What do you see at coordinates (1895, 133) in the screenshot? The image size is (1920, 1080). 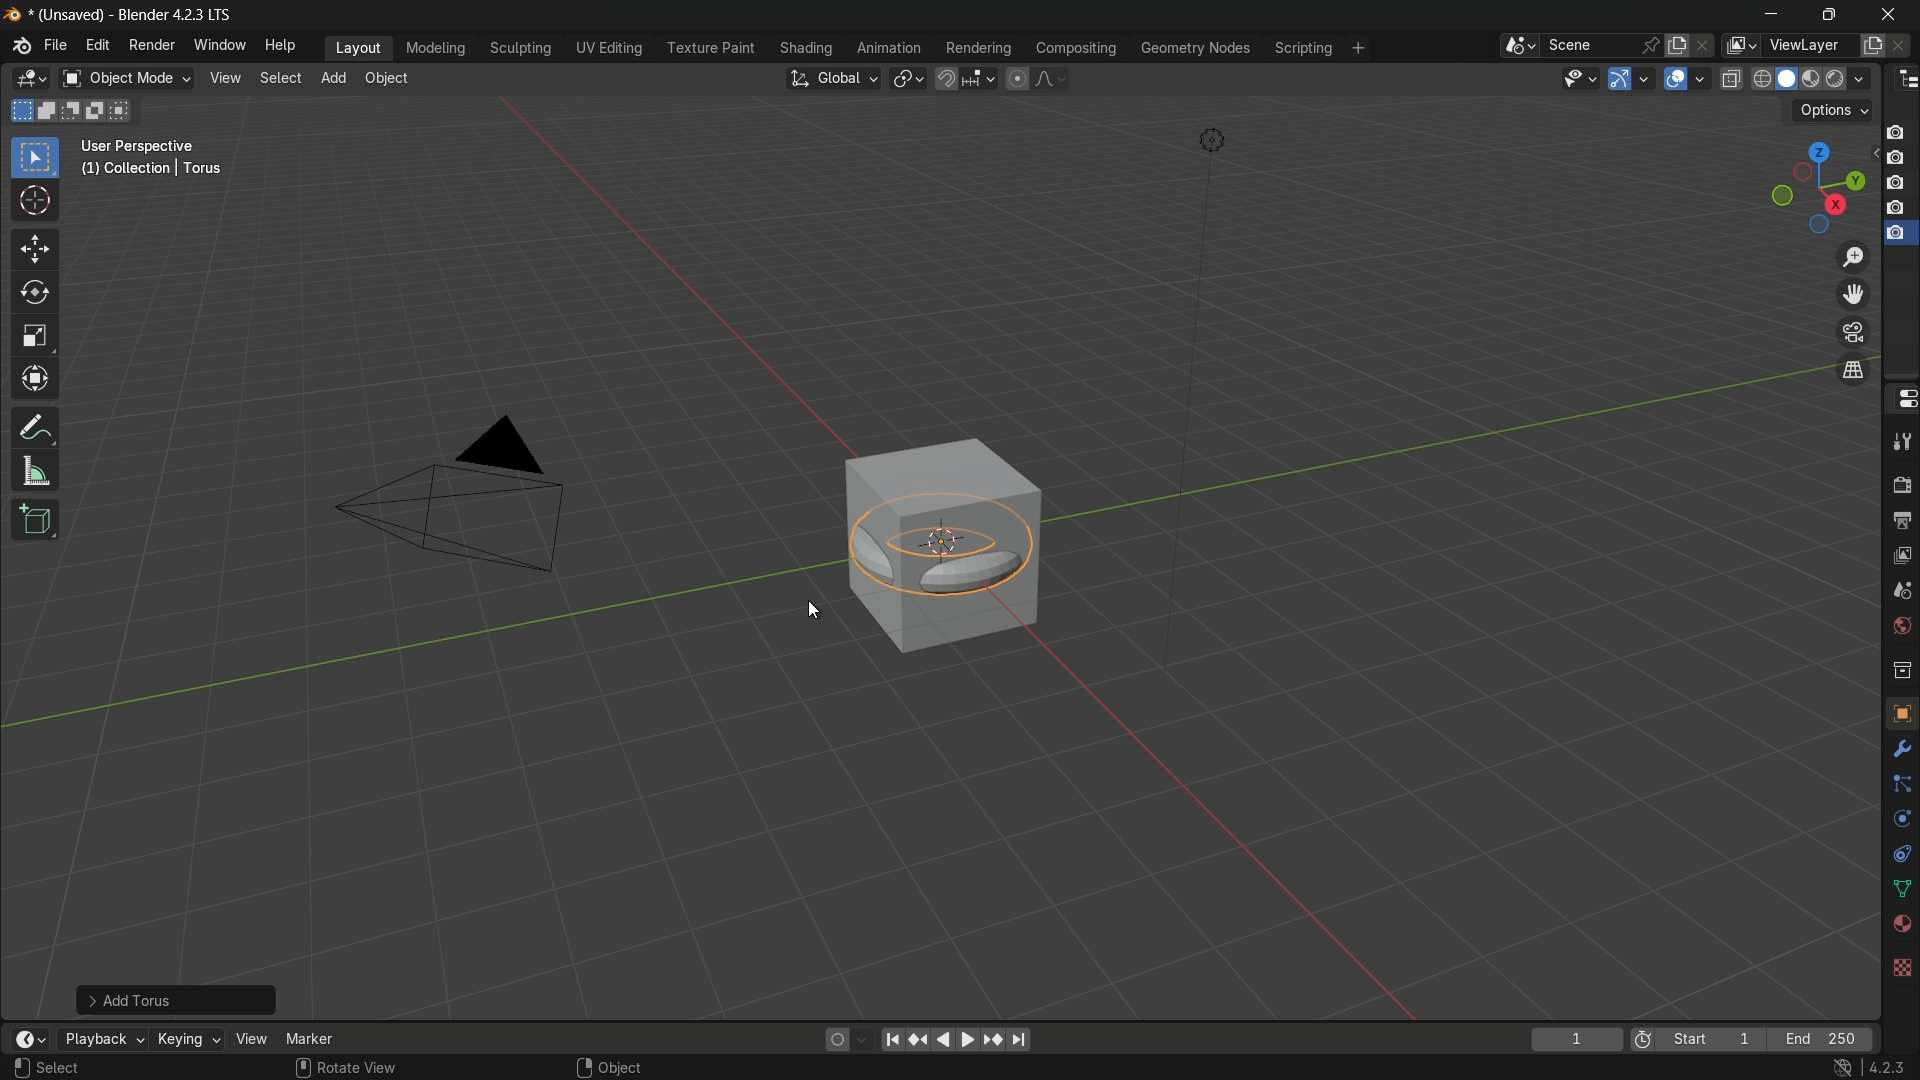 I see `layer 1` at bounding box center [1895, 133].